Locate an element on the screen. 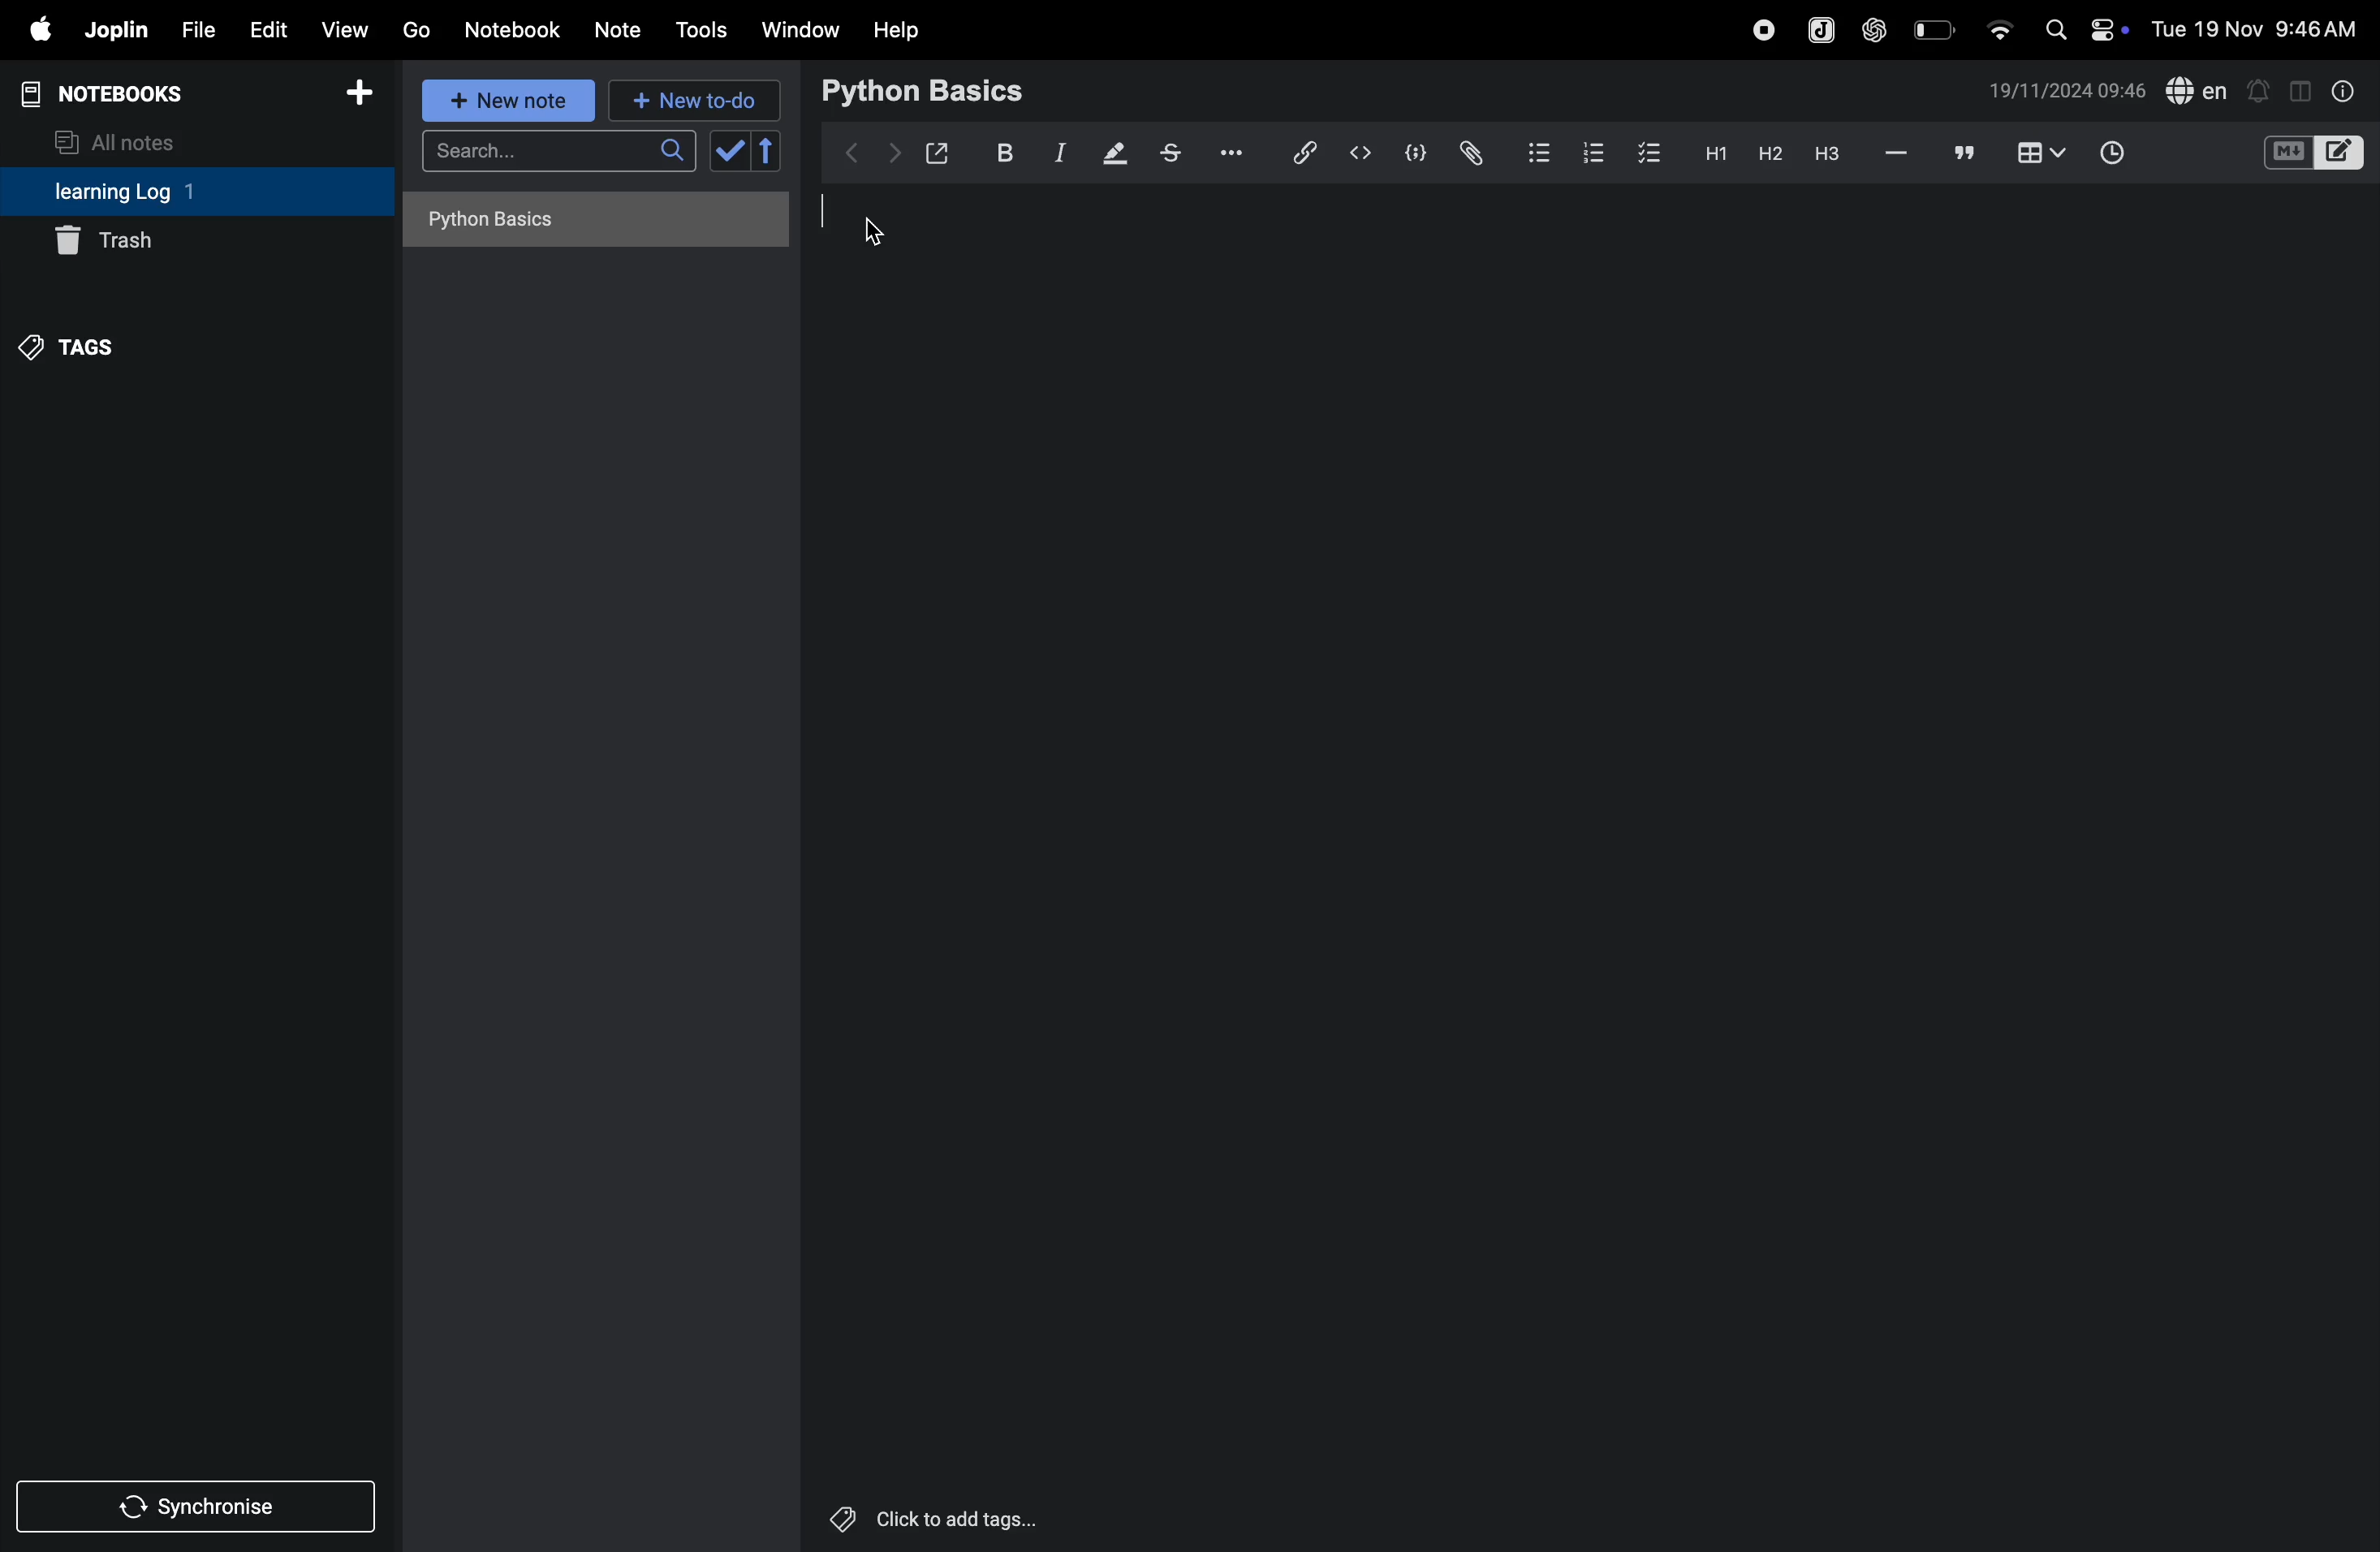  strike through is located at coordinates (1171, 153).